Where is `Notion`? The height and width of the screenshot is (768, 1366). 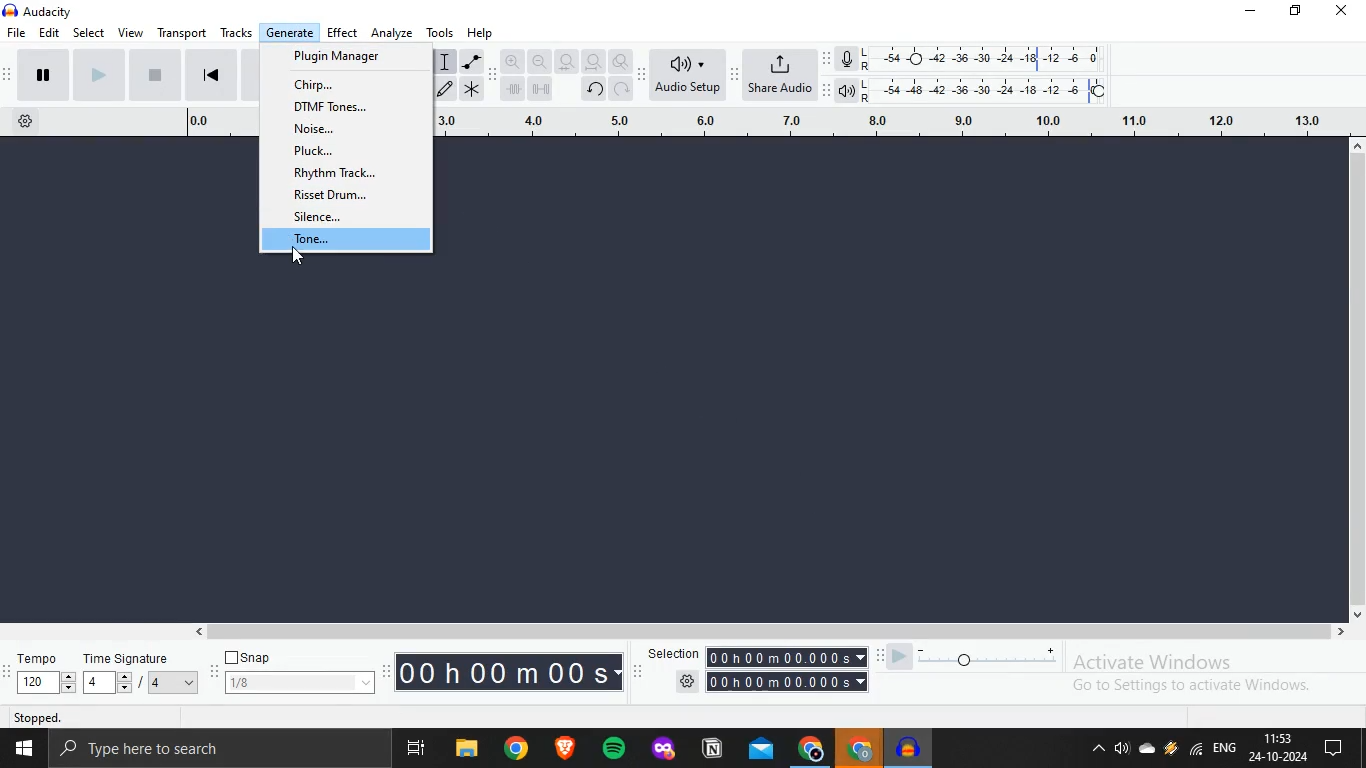 Notion is located at coordinates (712, 753).